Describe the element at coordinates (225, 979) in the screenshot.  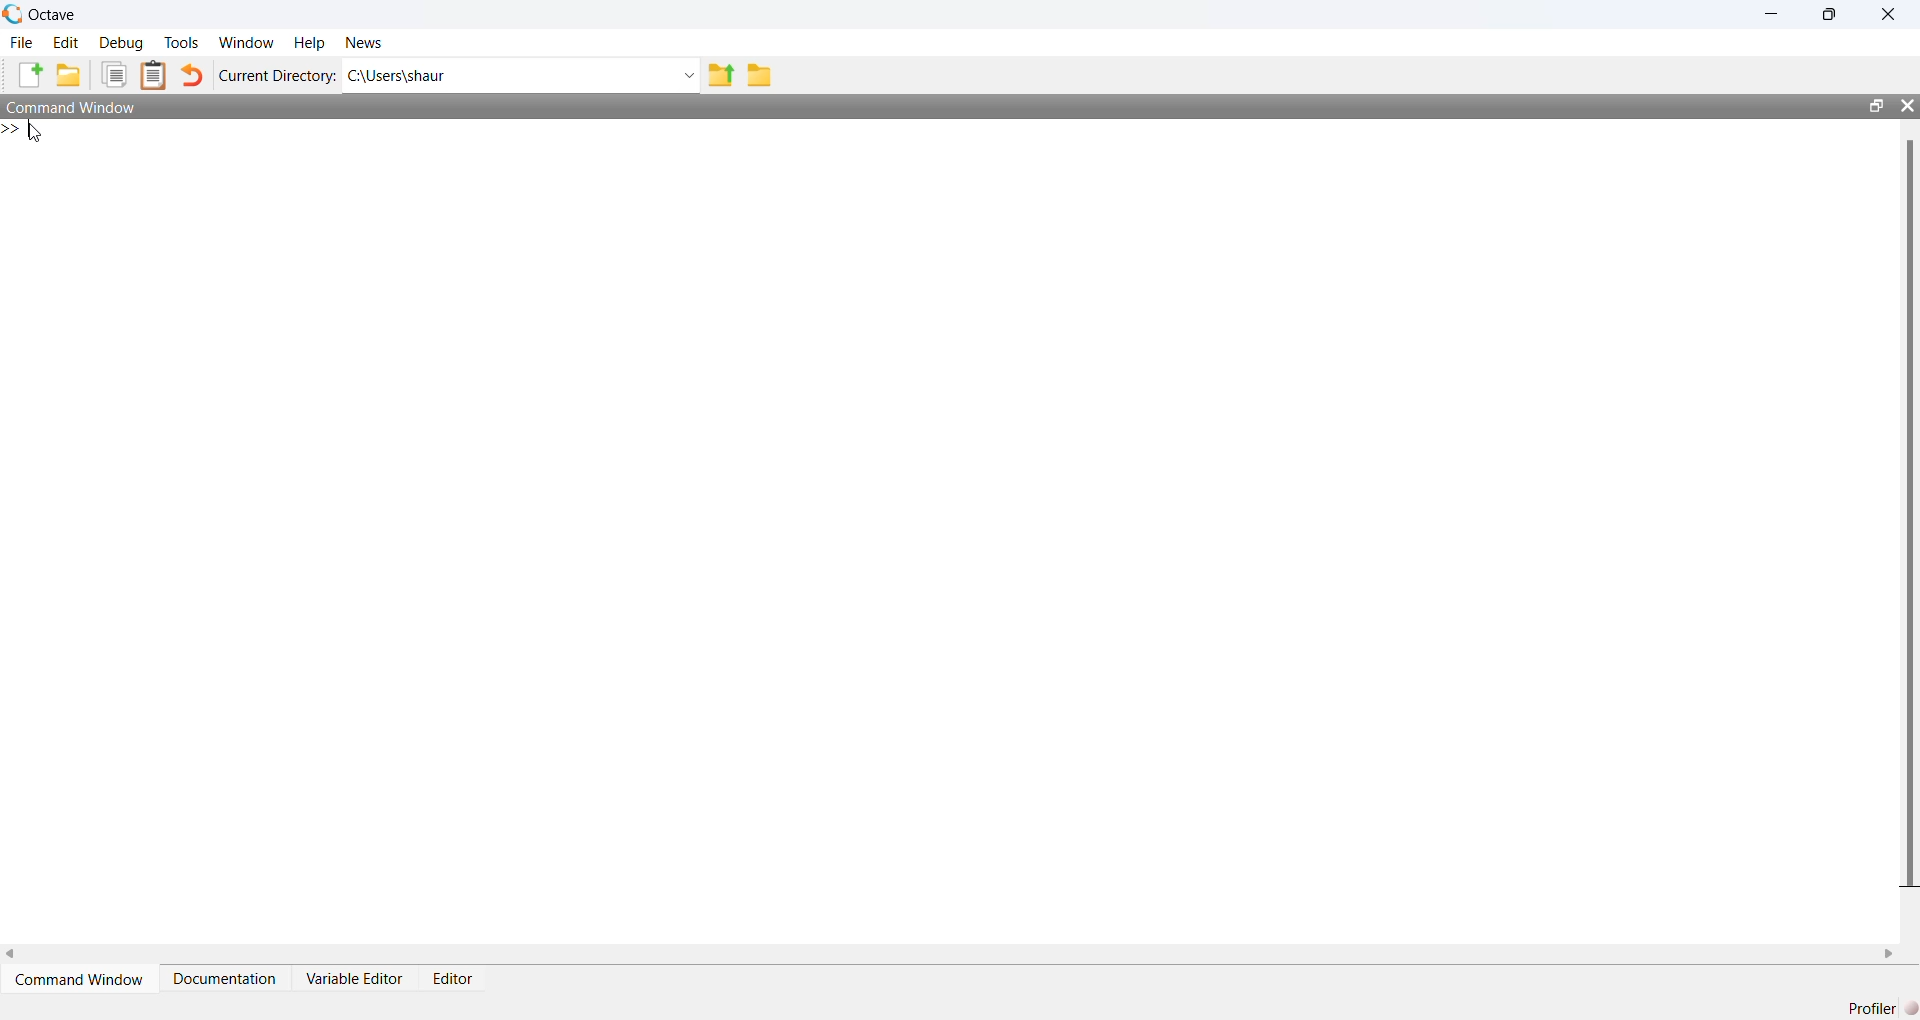
I see `Documentation` at that location.